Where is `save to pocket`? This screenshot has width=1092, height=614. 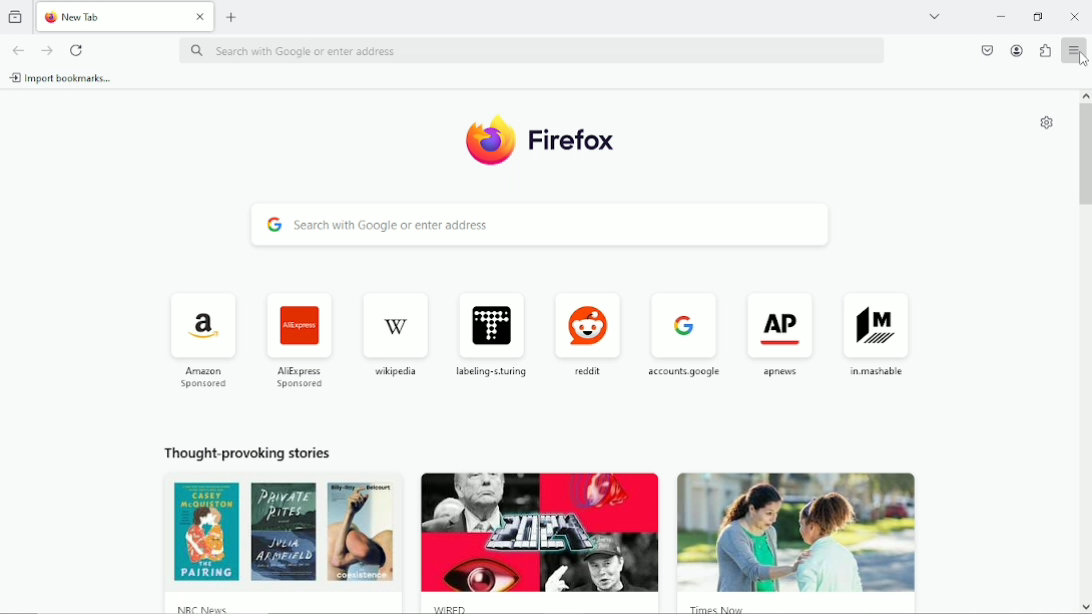
save to pocket is located at coordinates (986, 50).